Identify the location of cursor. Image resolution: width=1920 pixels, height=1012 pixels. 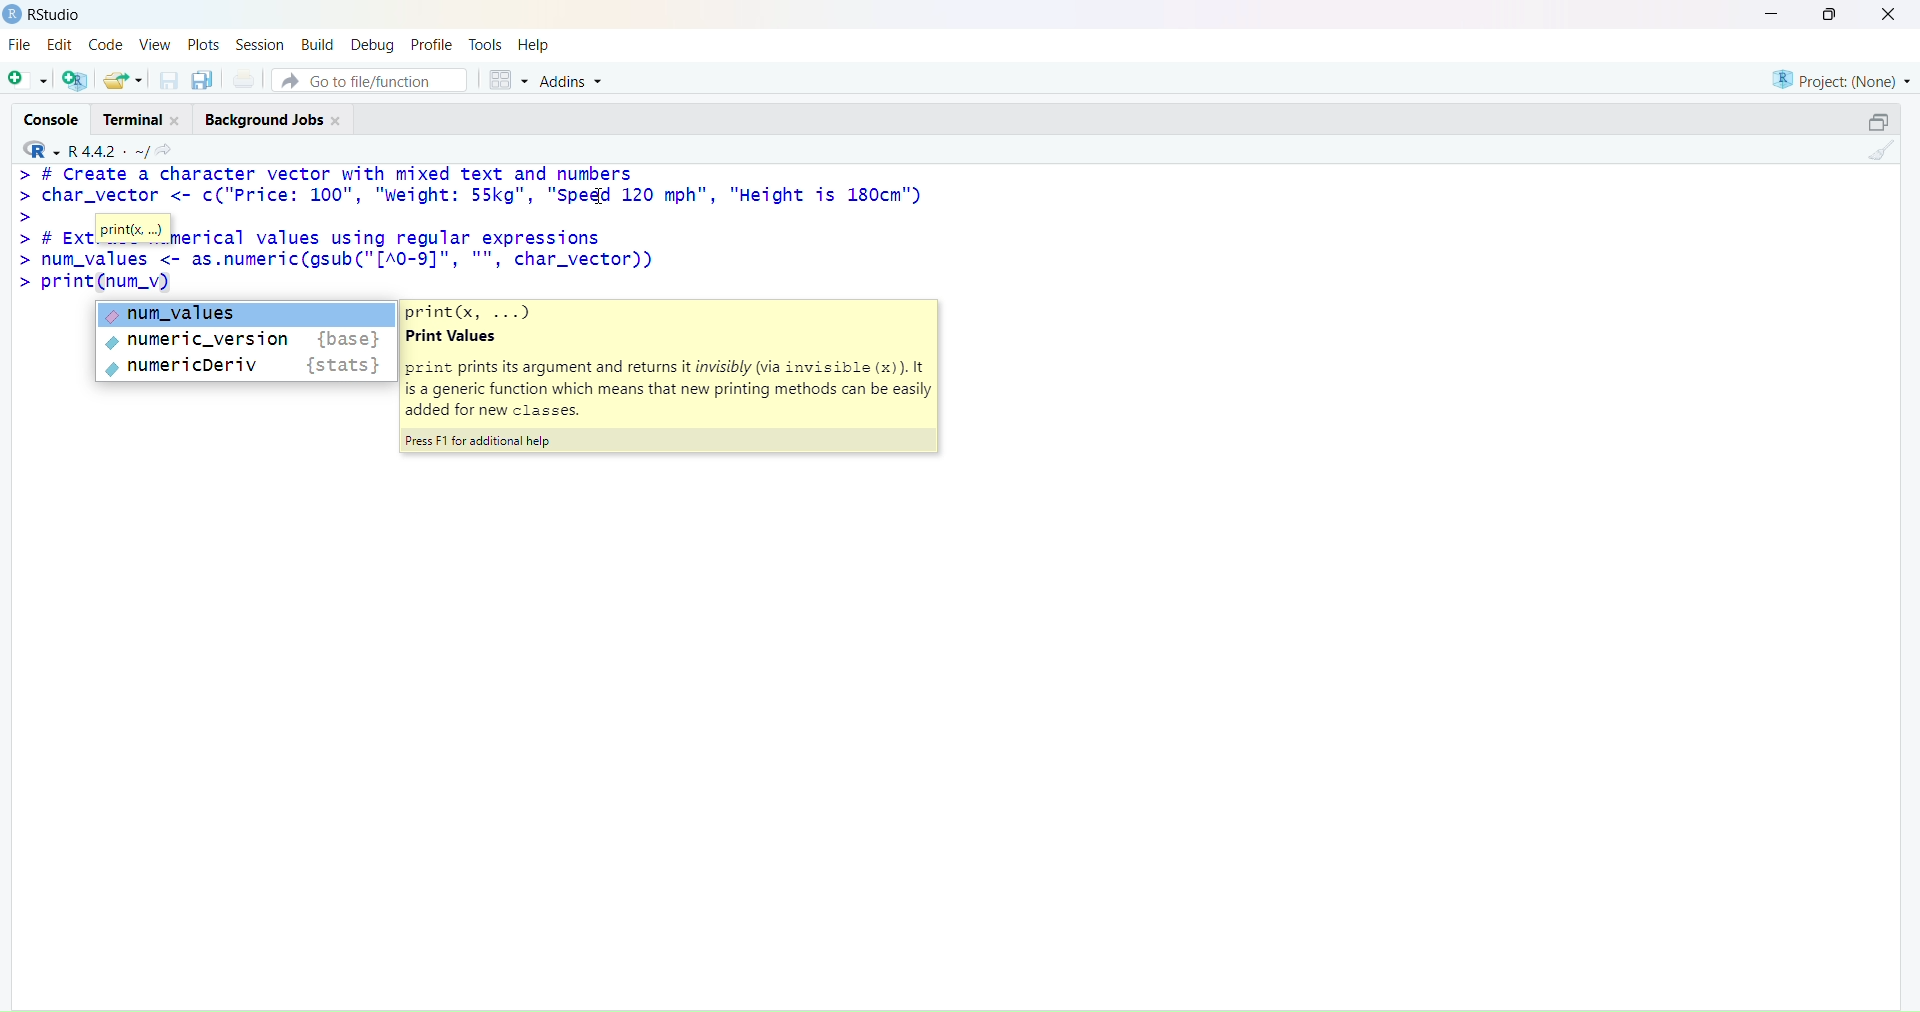
(603, 195).